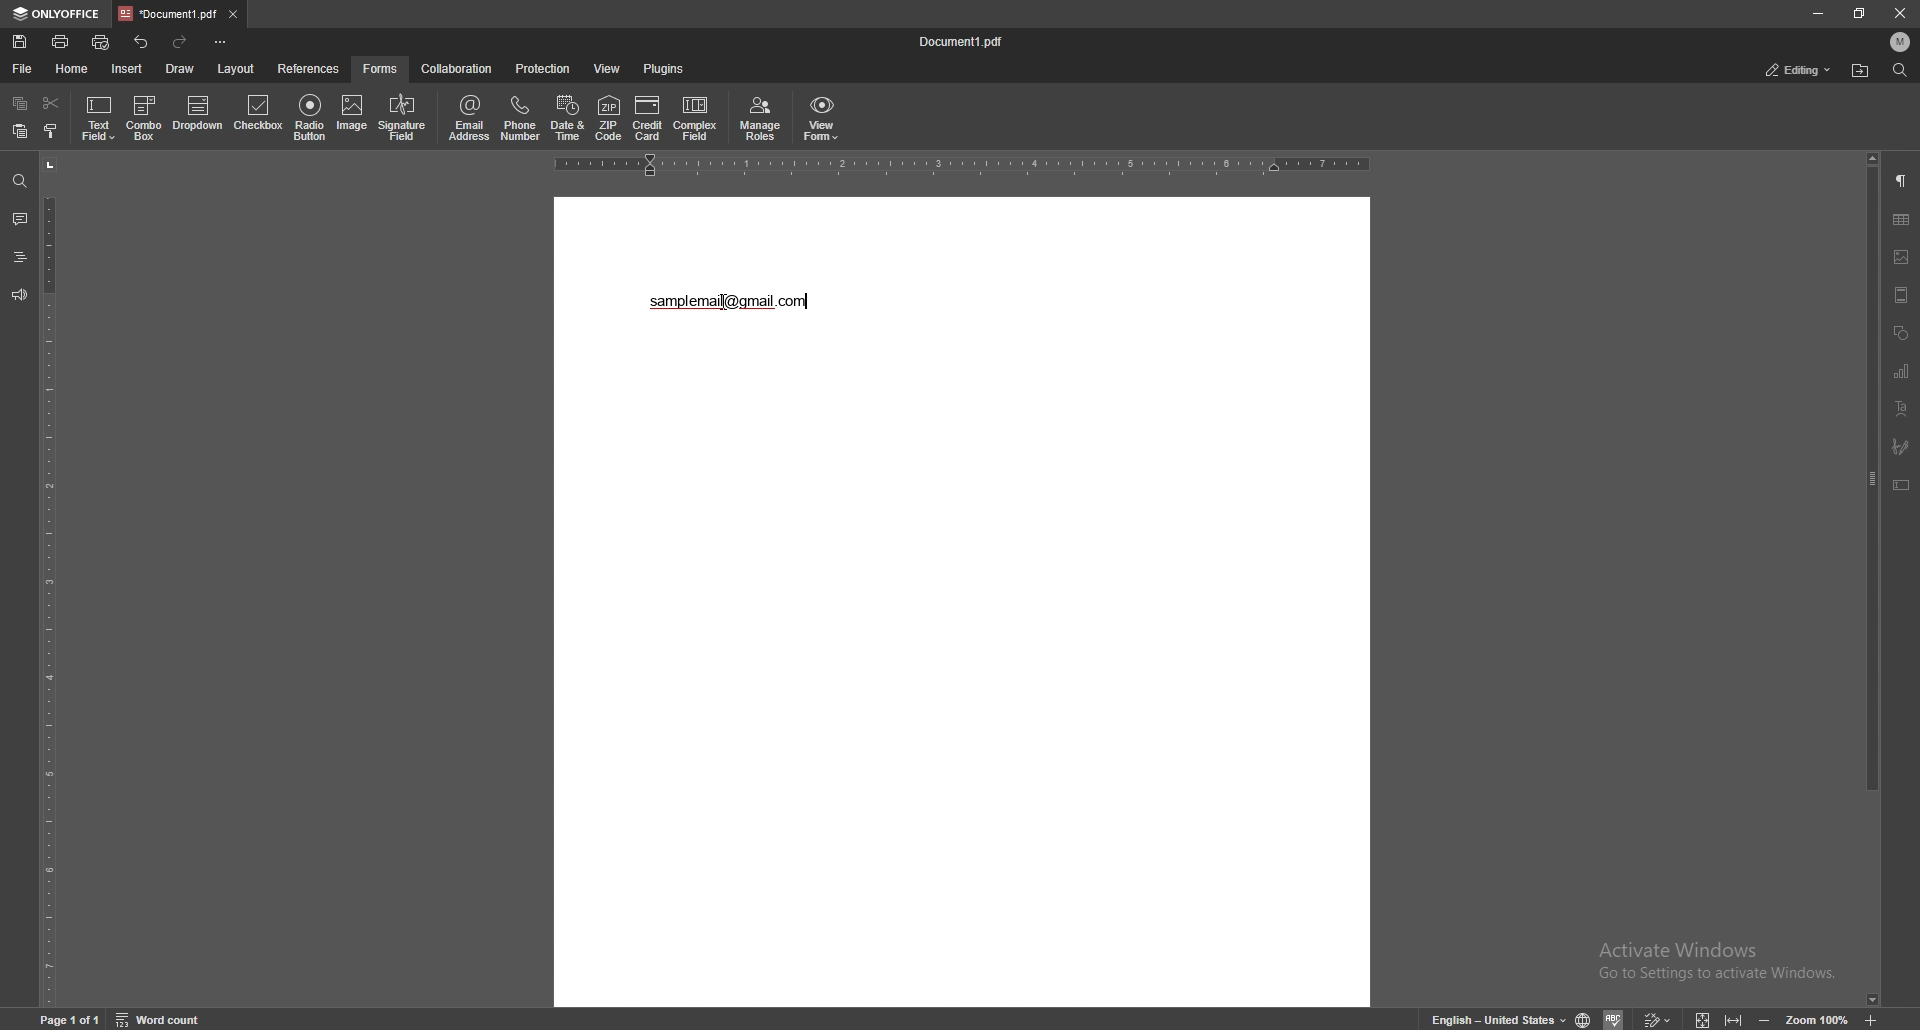 The width and height of the screenshot is (1920, 1030). I want to click on vertical scale, so click(49, 580).